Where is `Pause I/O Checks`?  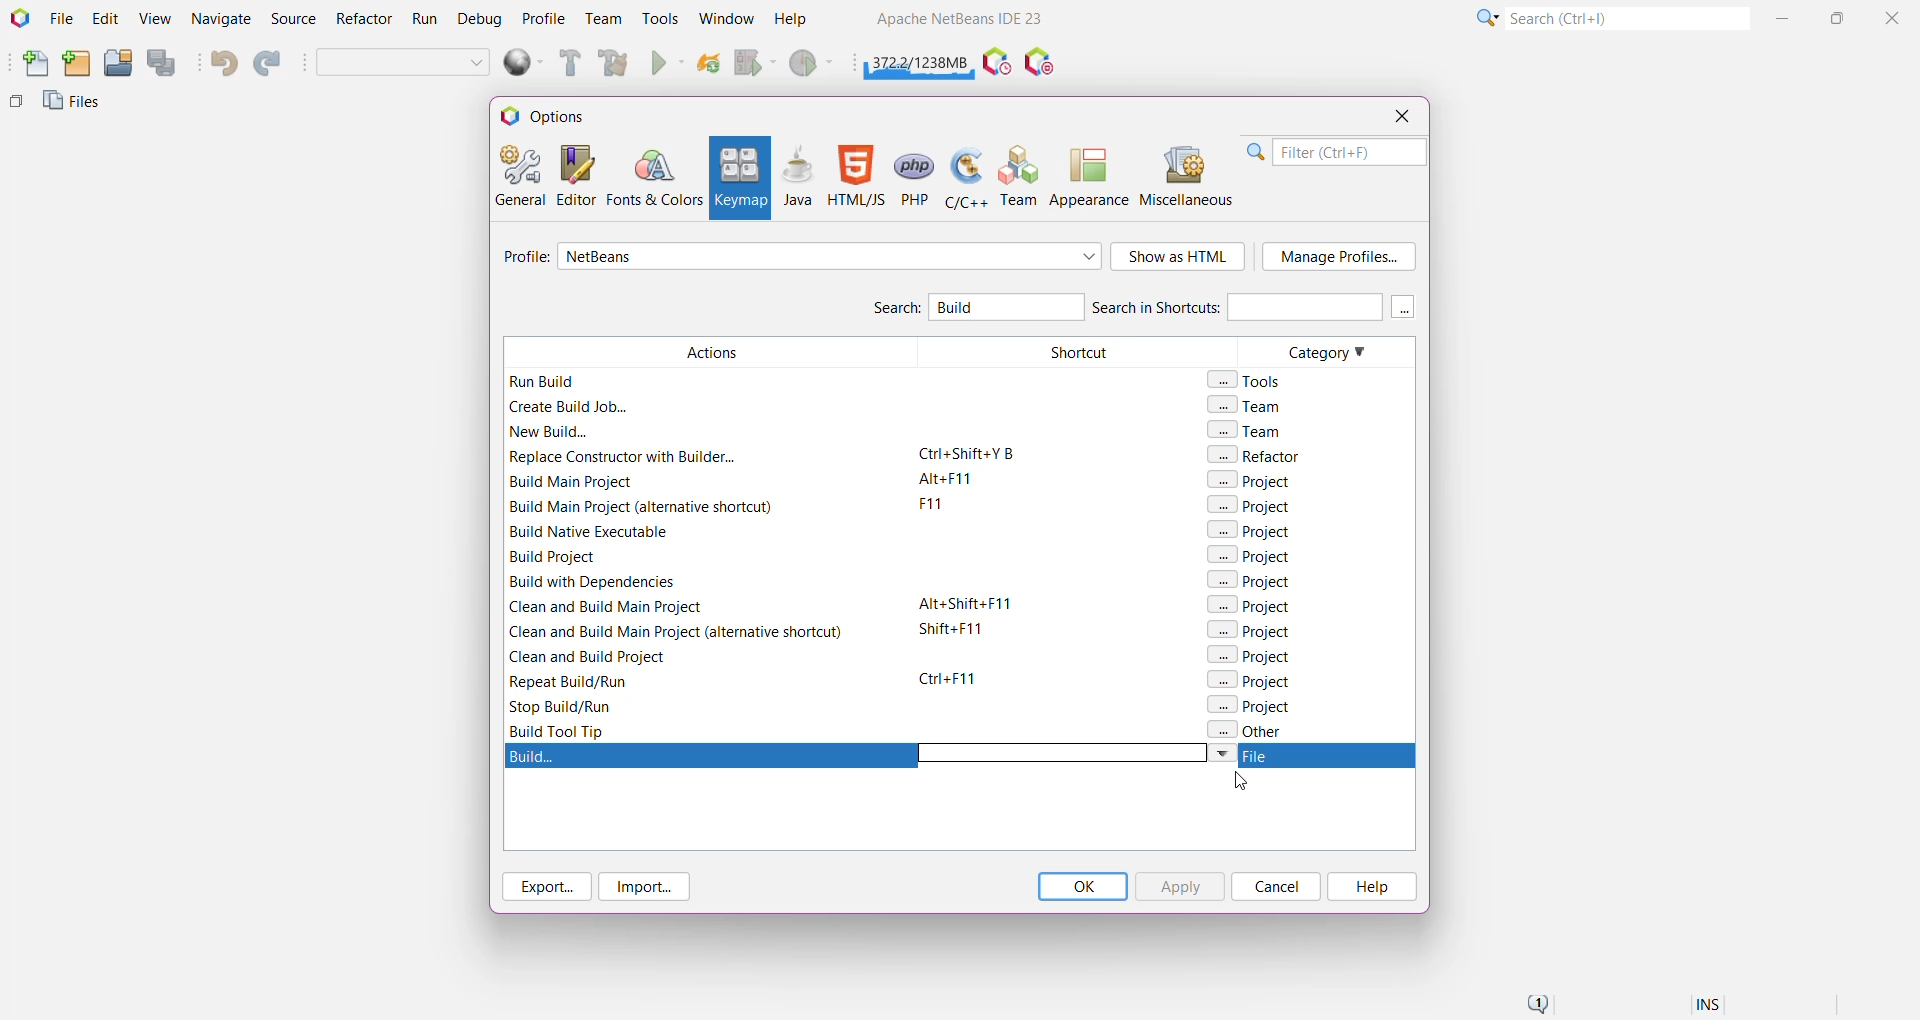 Pause I/O Checks is located at coordinates (1041, 63).